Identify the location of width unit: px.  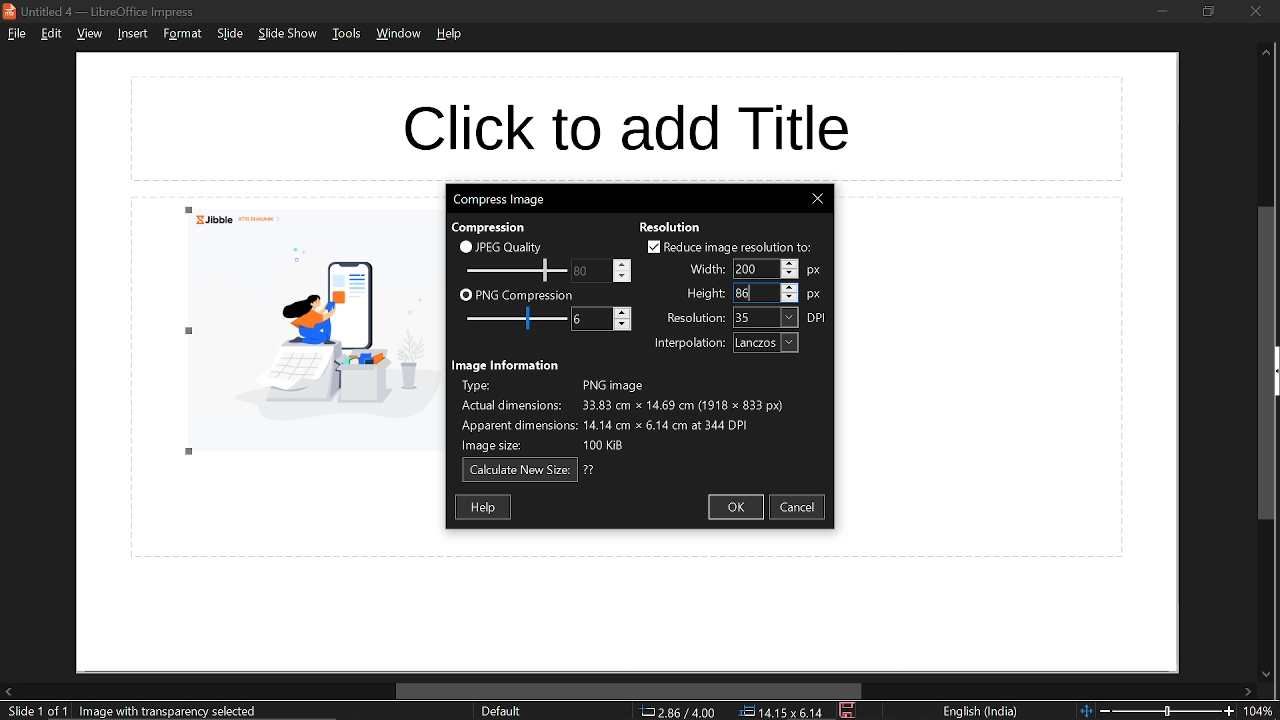
(813, 272).